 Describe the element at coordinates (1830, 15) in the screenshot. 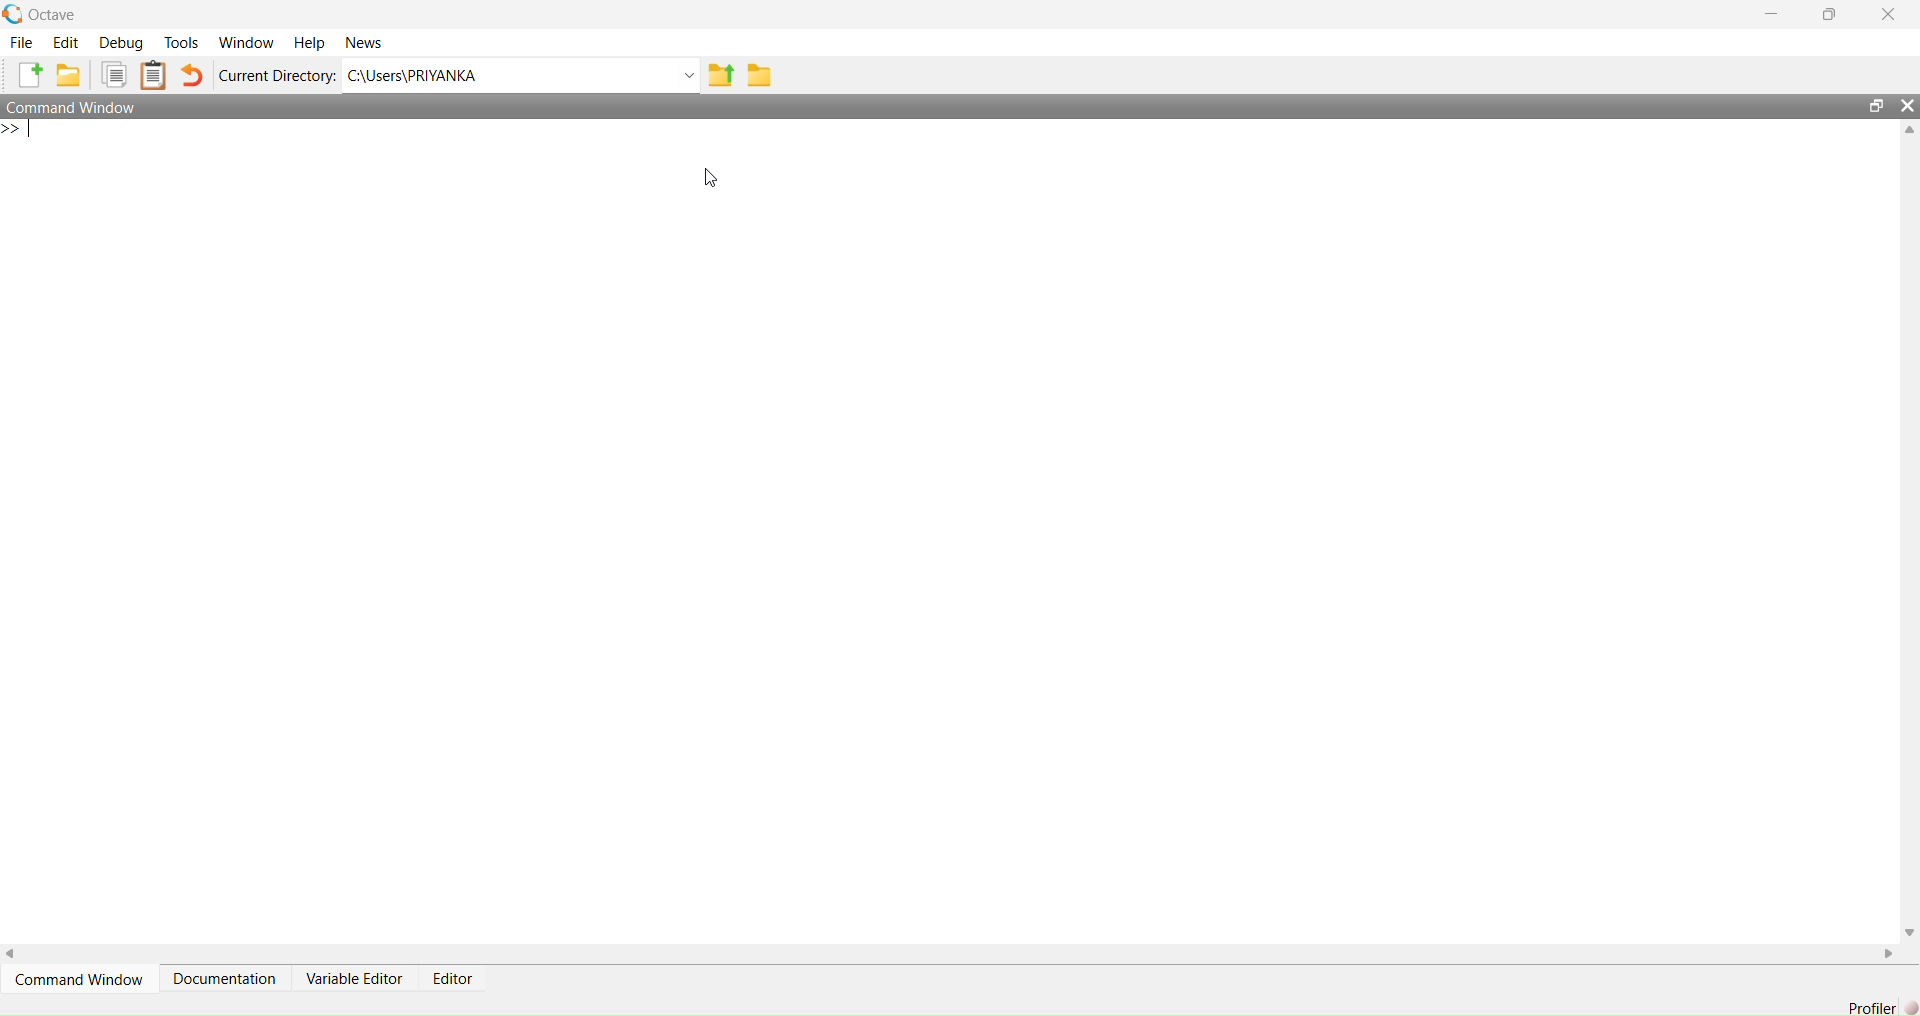

I see `restore` at that location.